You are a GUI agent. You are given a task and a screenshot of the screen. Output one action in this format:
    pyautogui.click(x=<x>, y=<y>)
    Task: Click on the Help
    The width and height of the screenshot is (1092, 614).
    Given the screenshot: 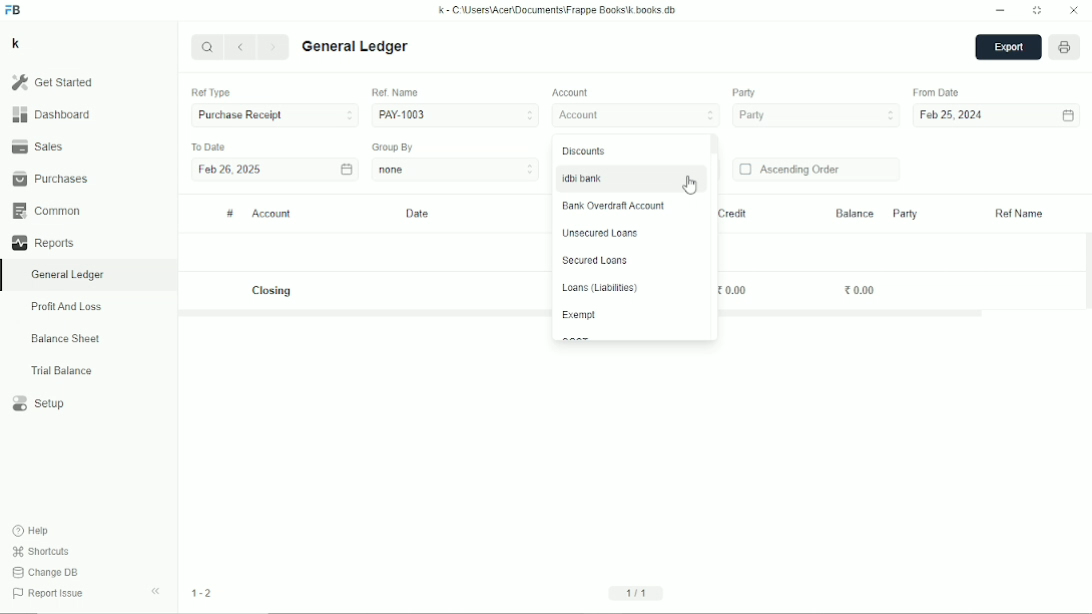 What is the action you would take?
    pyautogui.click(x=33, y=531)
    